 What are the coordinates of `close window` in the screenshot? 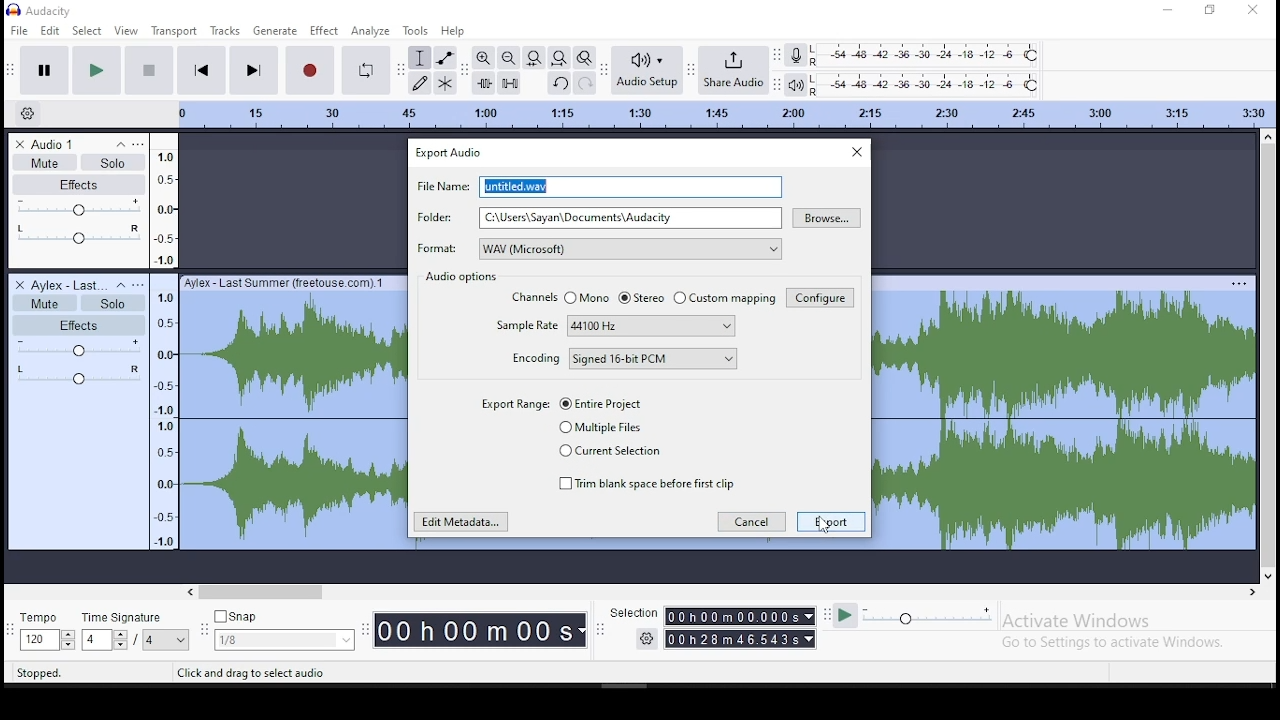 It's located at (856, 152).